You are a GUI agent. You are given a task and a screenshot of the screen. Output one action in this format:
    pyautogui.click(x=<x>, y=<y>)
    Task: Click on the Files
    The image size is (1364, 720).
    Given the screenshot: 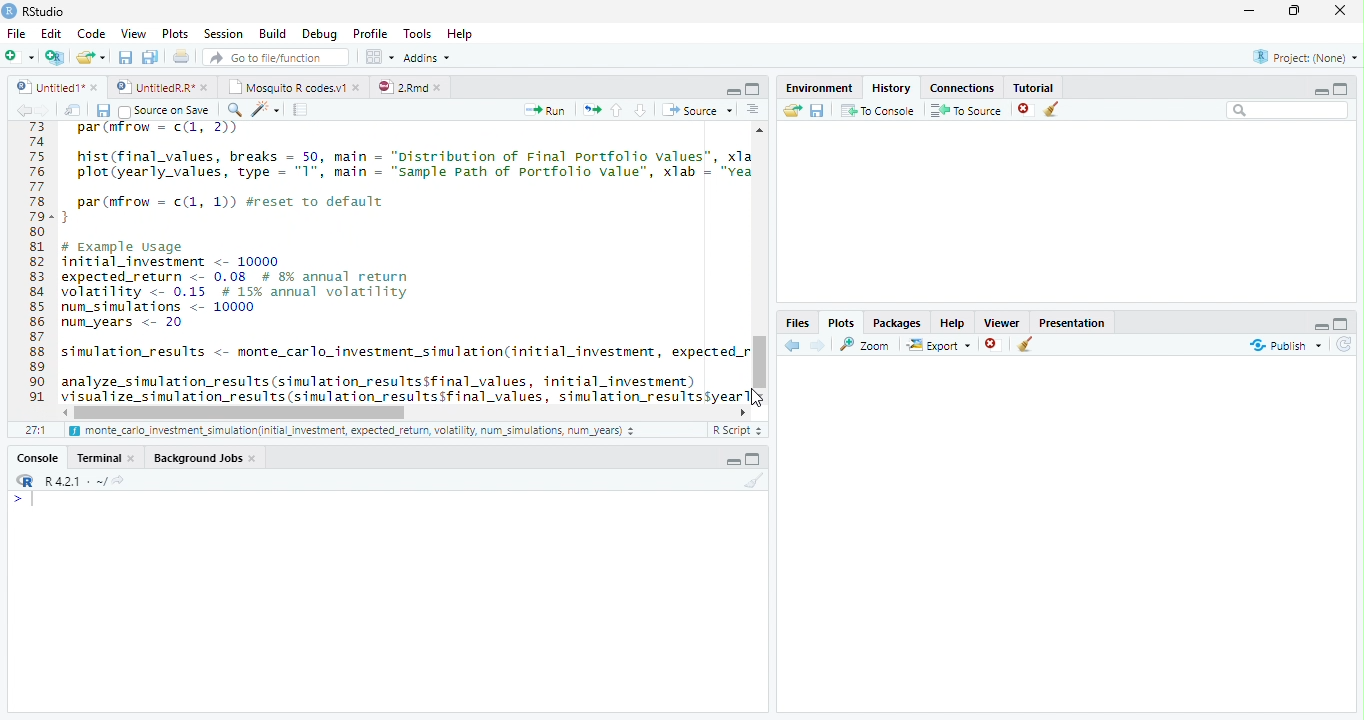 What is the action you would take?
    pyautogui.click(x=798, y=322)
    